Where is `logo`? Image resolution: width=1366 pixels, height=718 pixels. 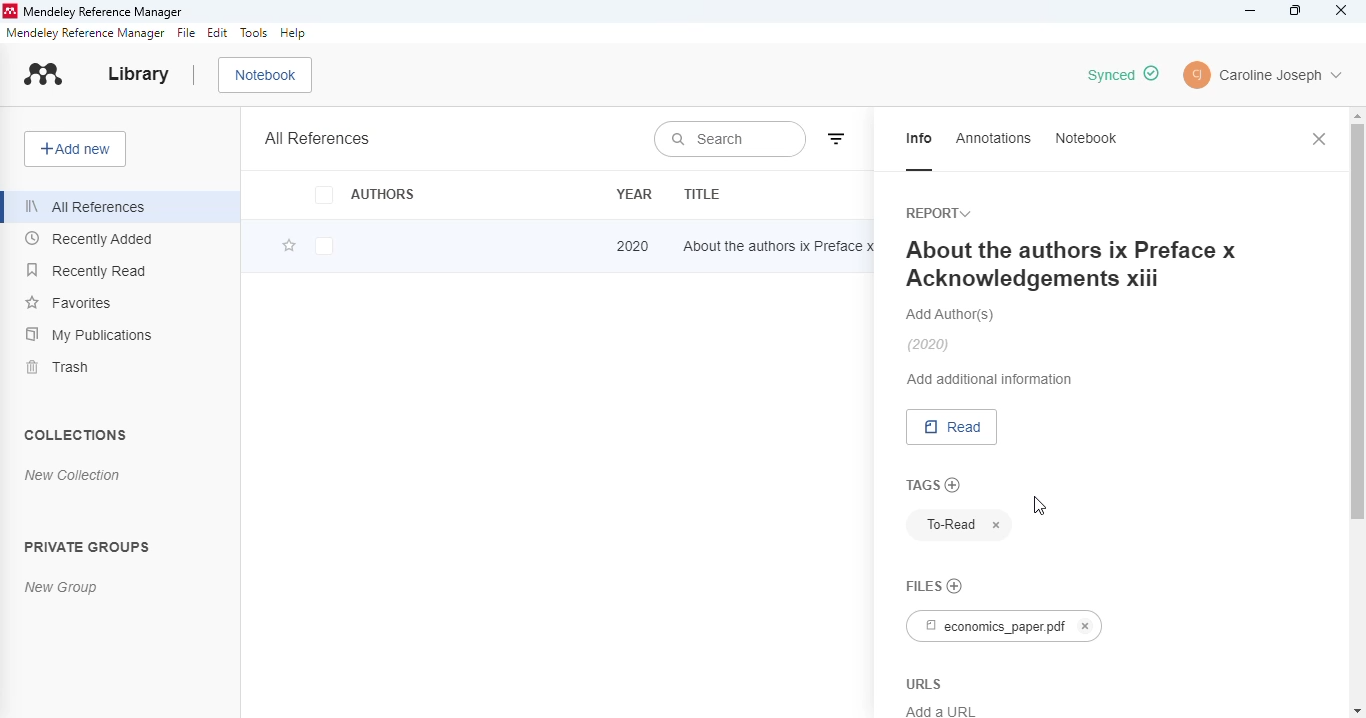
logo is located at coordinates (44, 75).